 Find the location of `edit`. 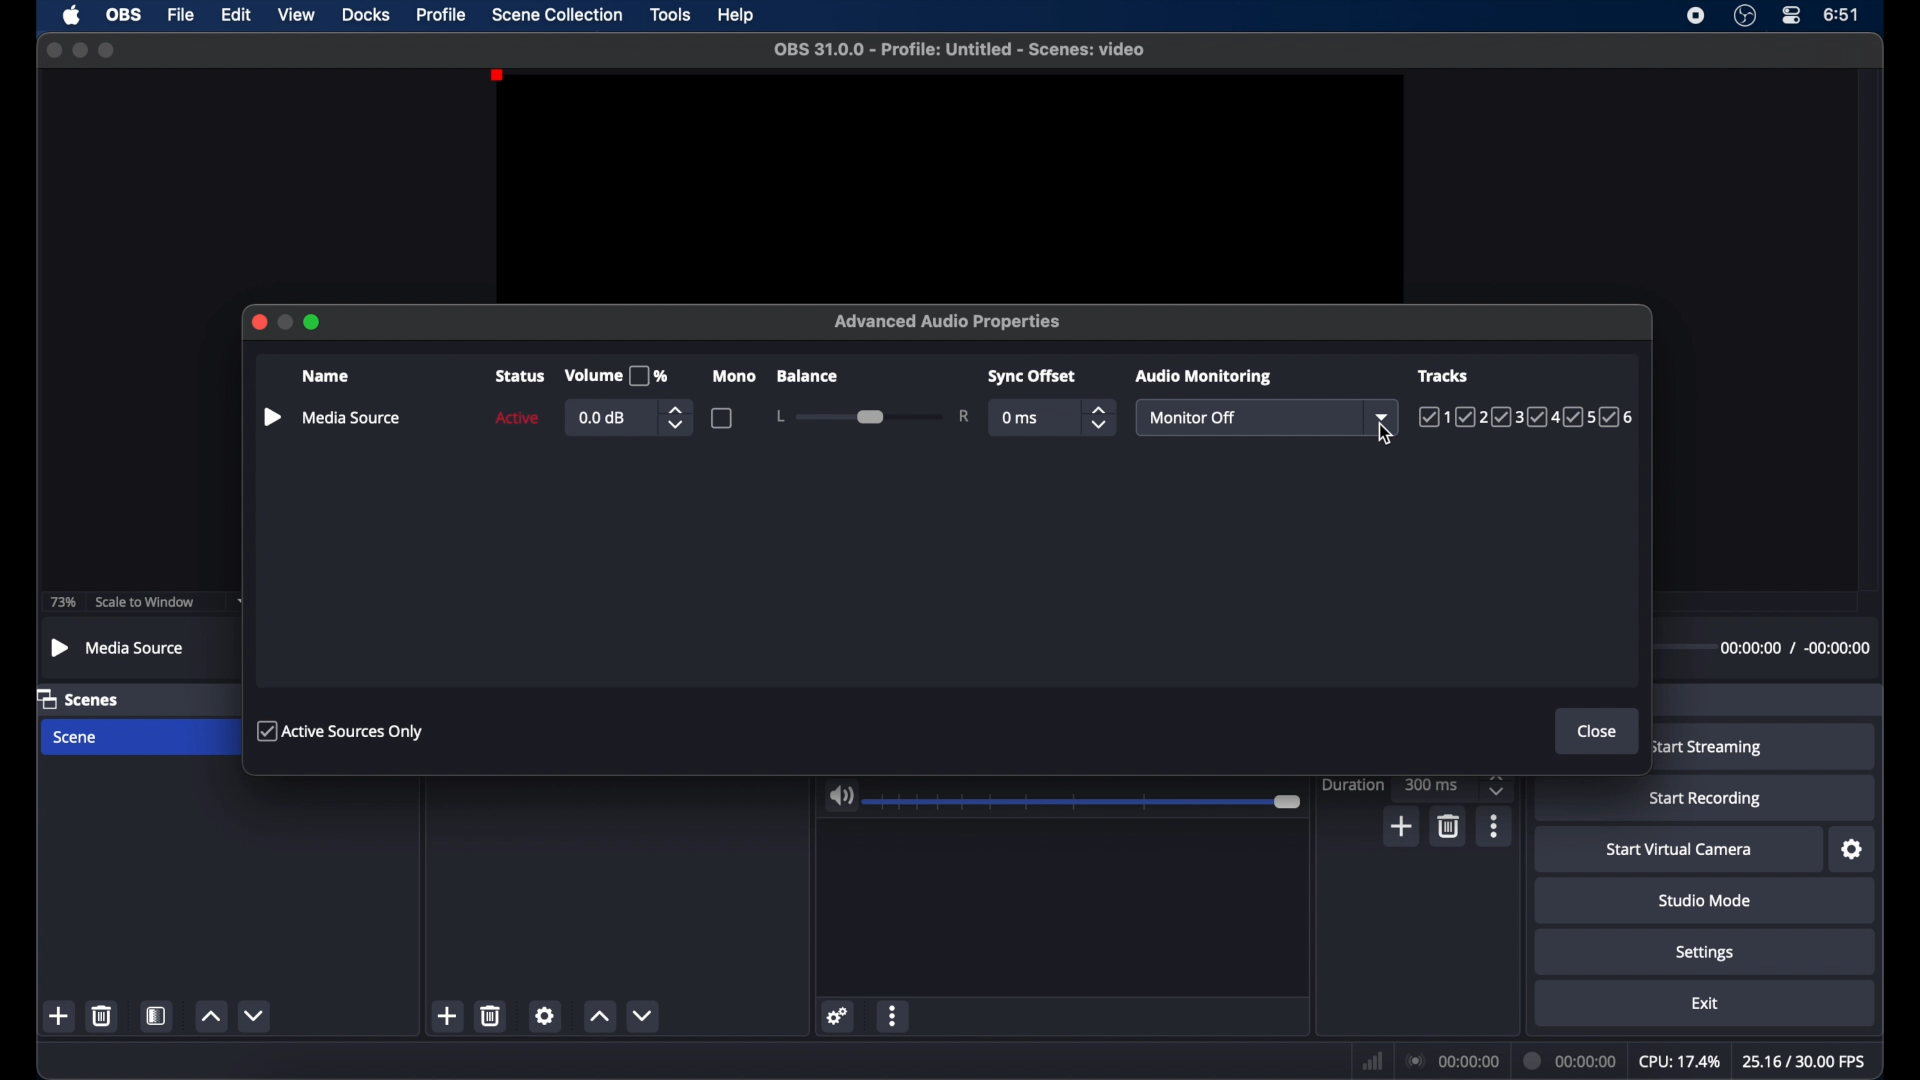

edit is located at coordinates (236, 16).